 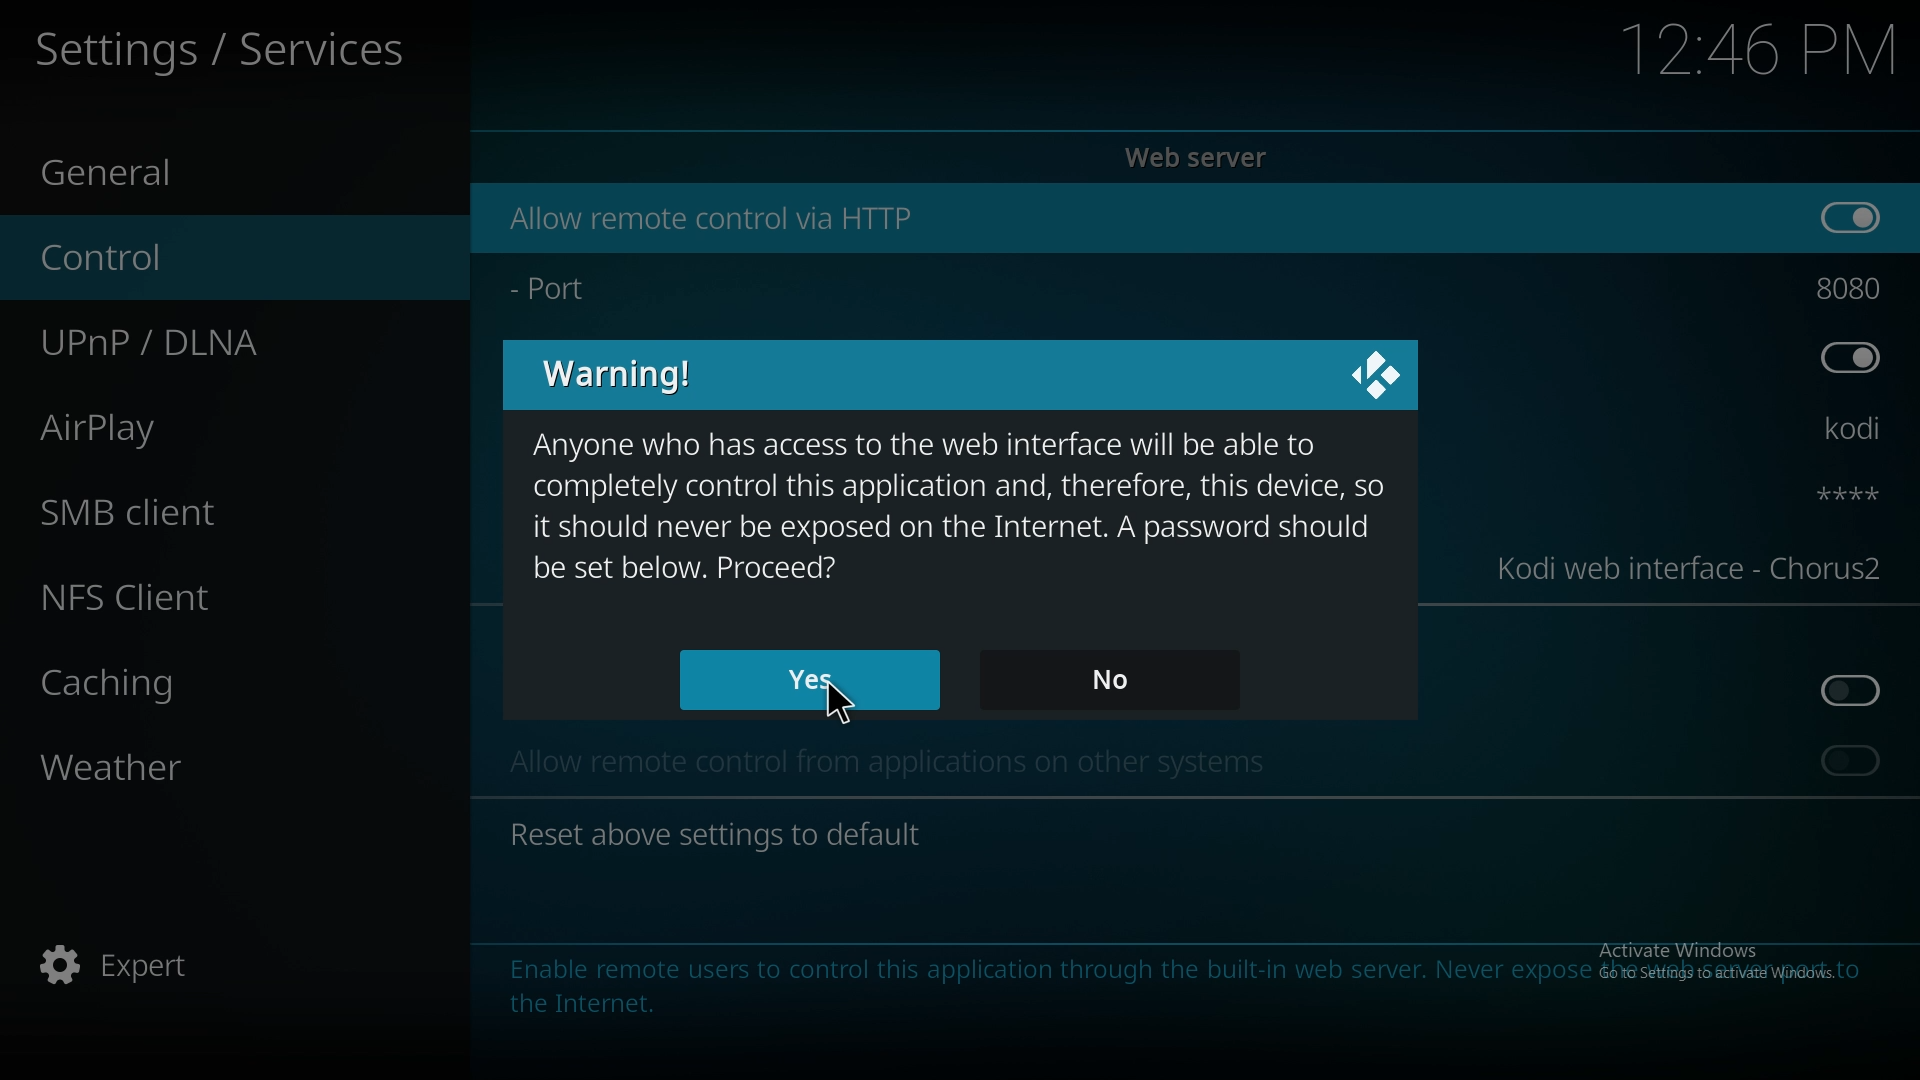 What do you see at coordinates (1854, 284) in the screenshot?
I see `port number` at bounding box center [1854, 284].